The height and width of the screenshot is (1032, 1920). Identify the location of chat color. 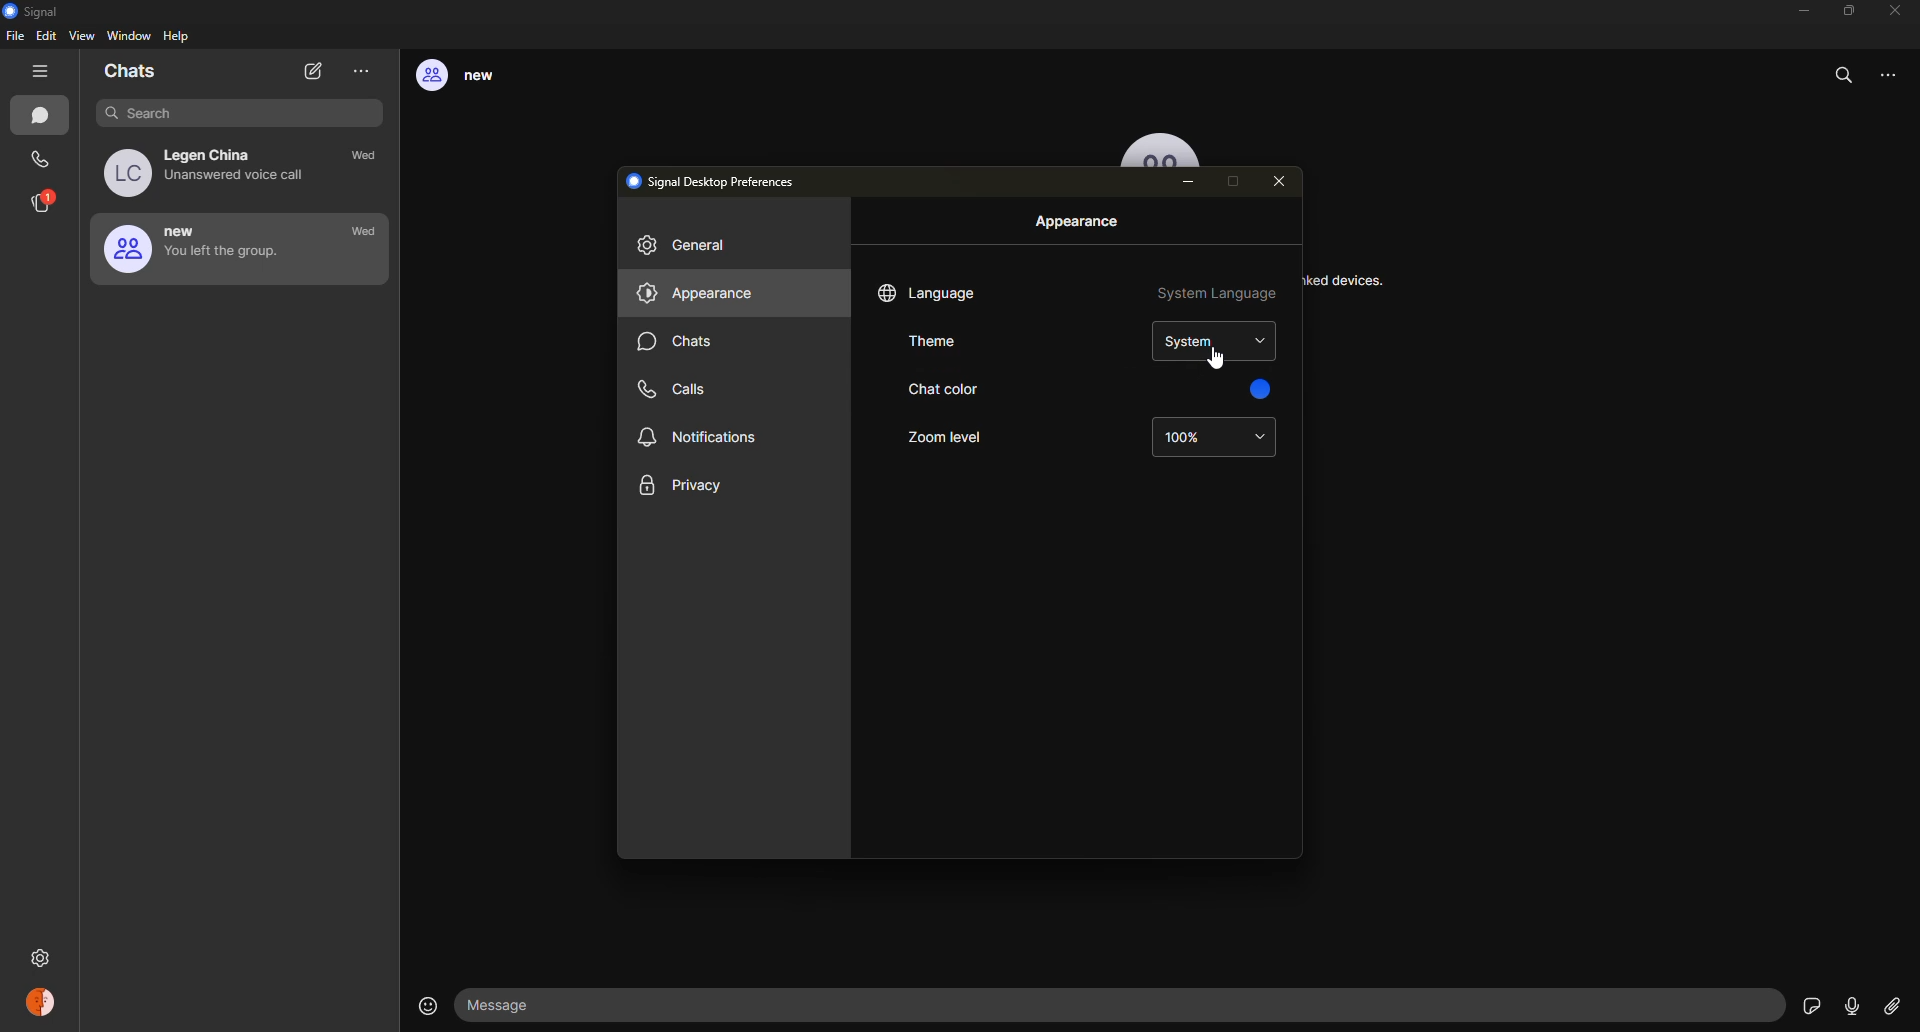
(939, 391).